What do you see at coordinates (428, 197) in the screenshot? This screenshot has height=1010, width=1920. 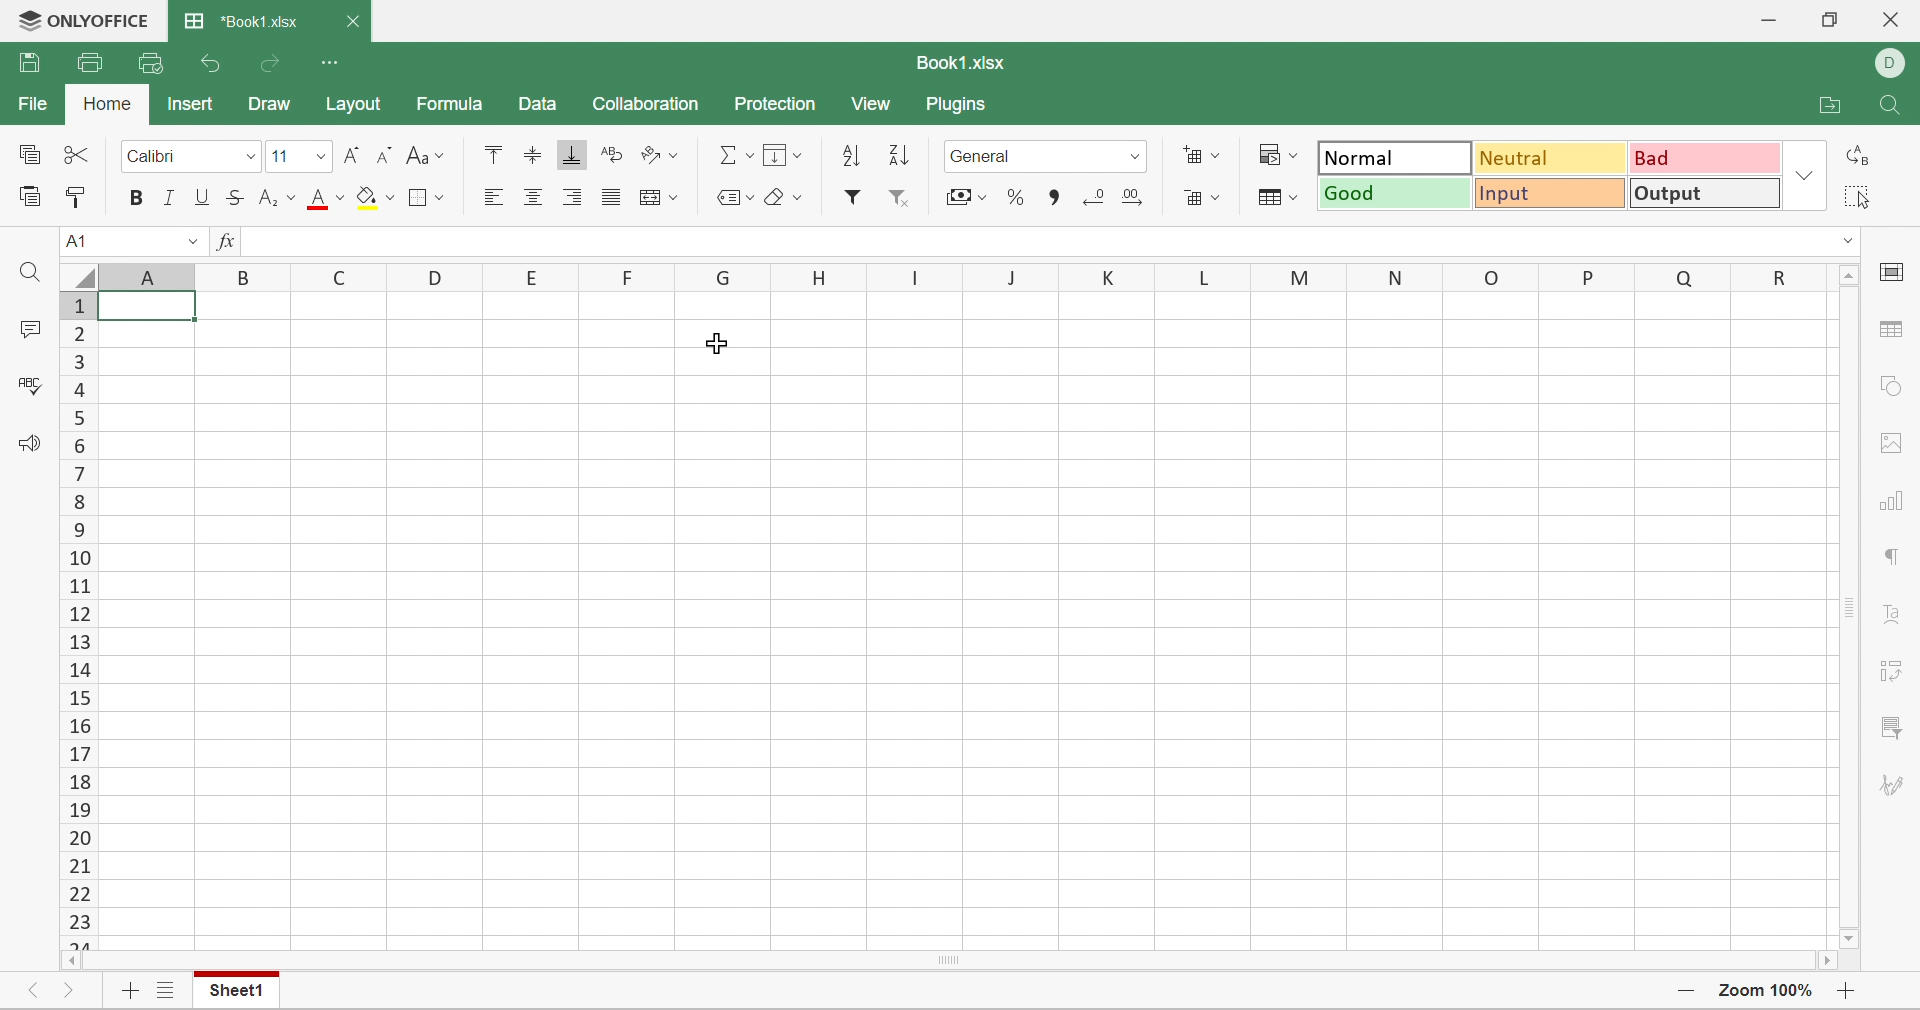 I see `Borders` at bounding box center [428, 197].